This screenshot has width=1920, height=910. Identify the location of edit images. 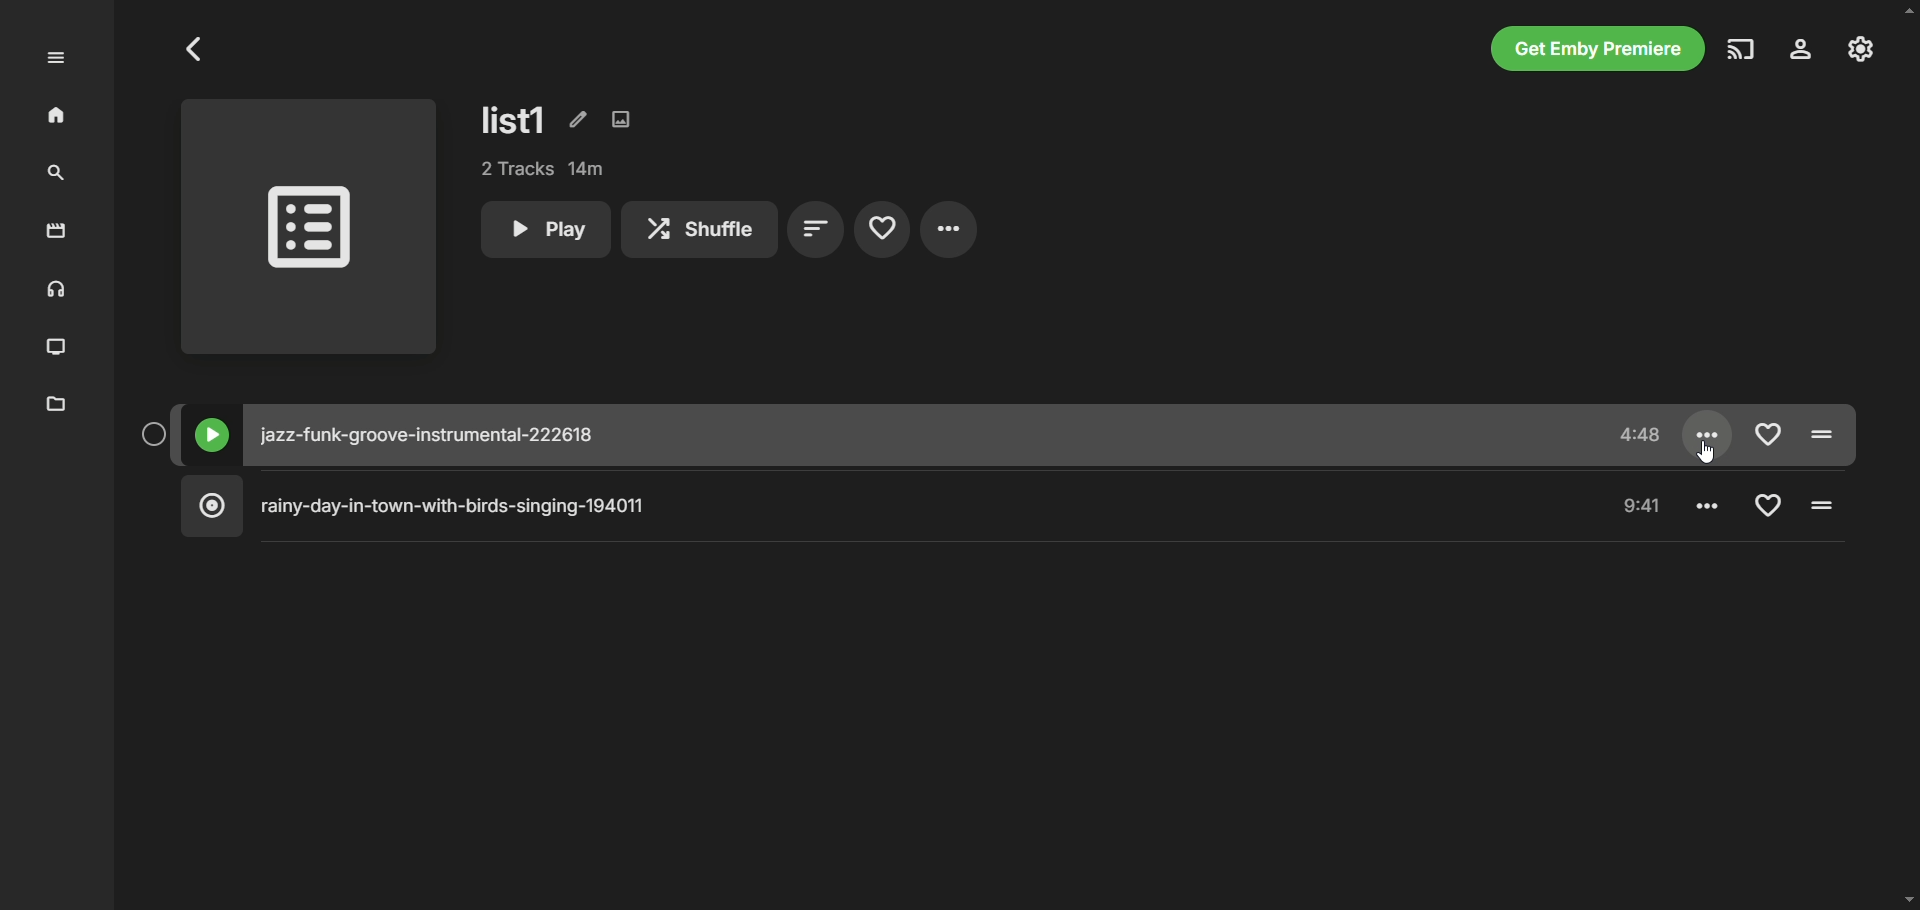
(621, 119).